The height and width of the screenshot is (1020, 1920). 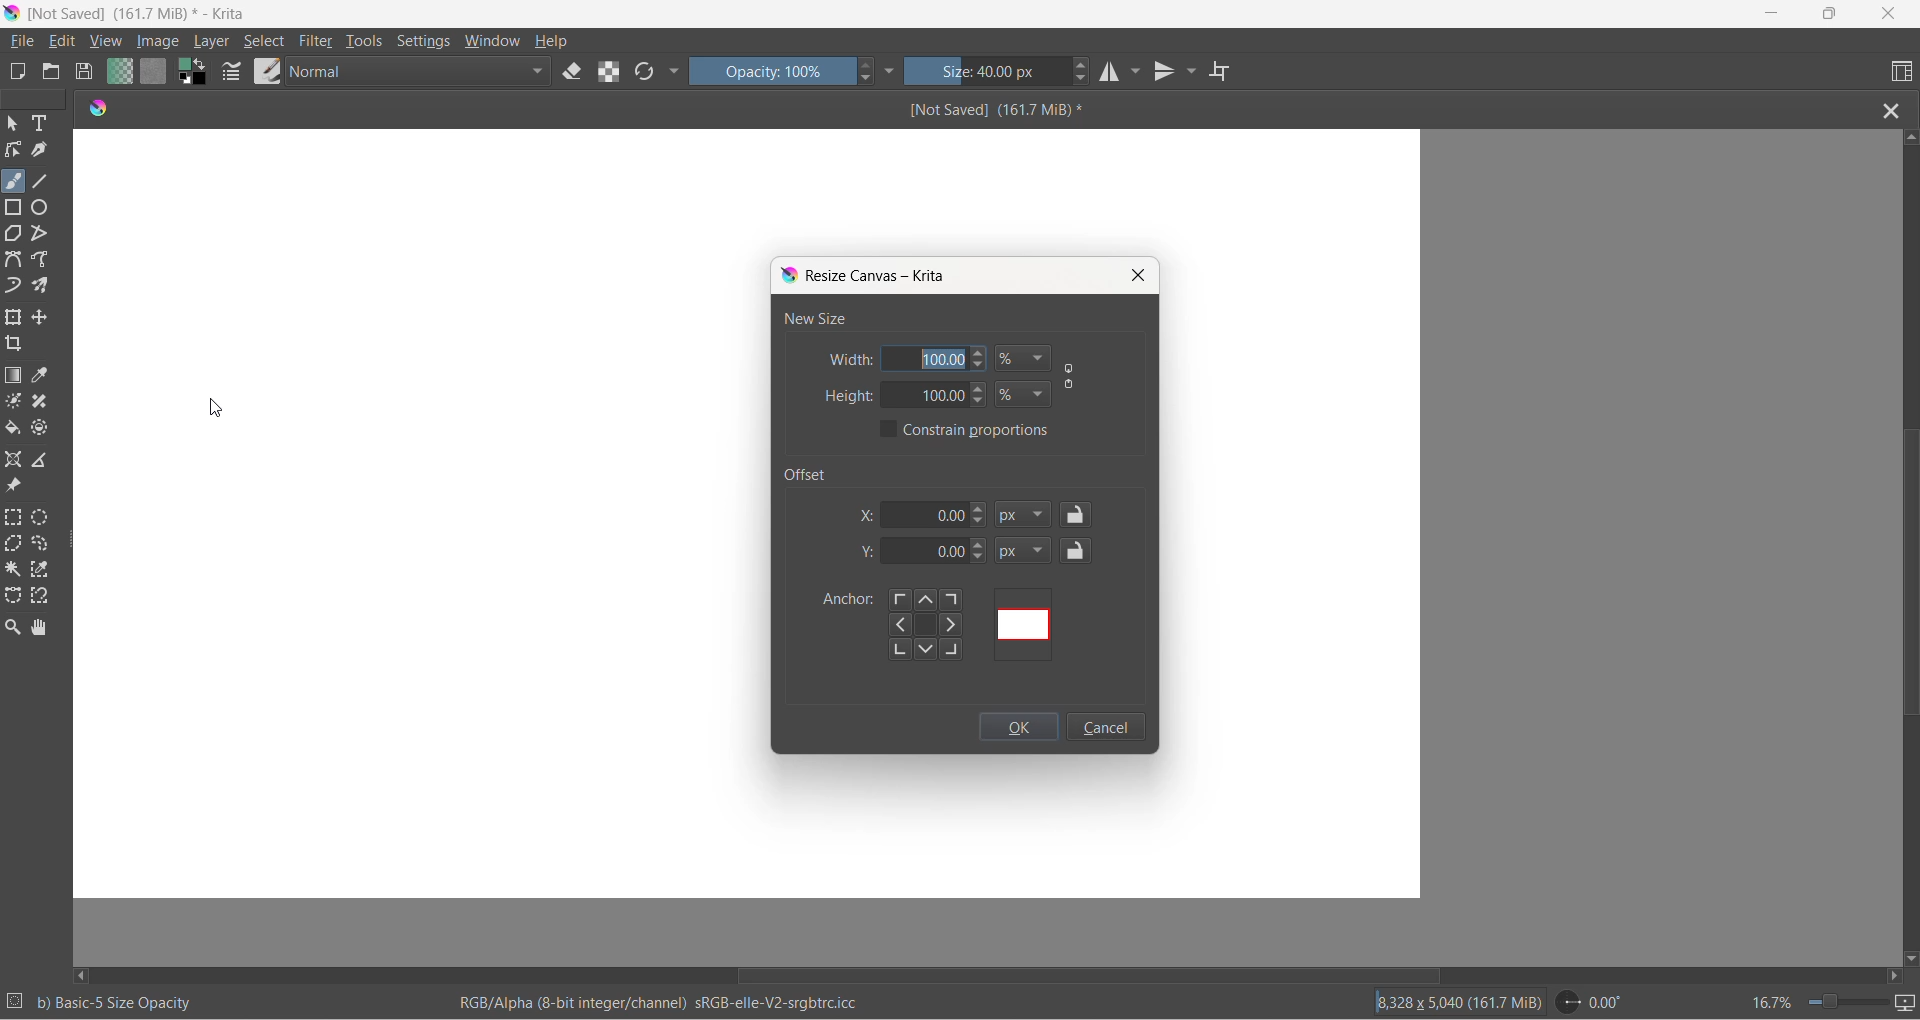 What do you see at coordinates (674, 73) in the screenshot?
I see `more options dropdown button` at bounding box center [674, 73].